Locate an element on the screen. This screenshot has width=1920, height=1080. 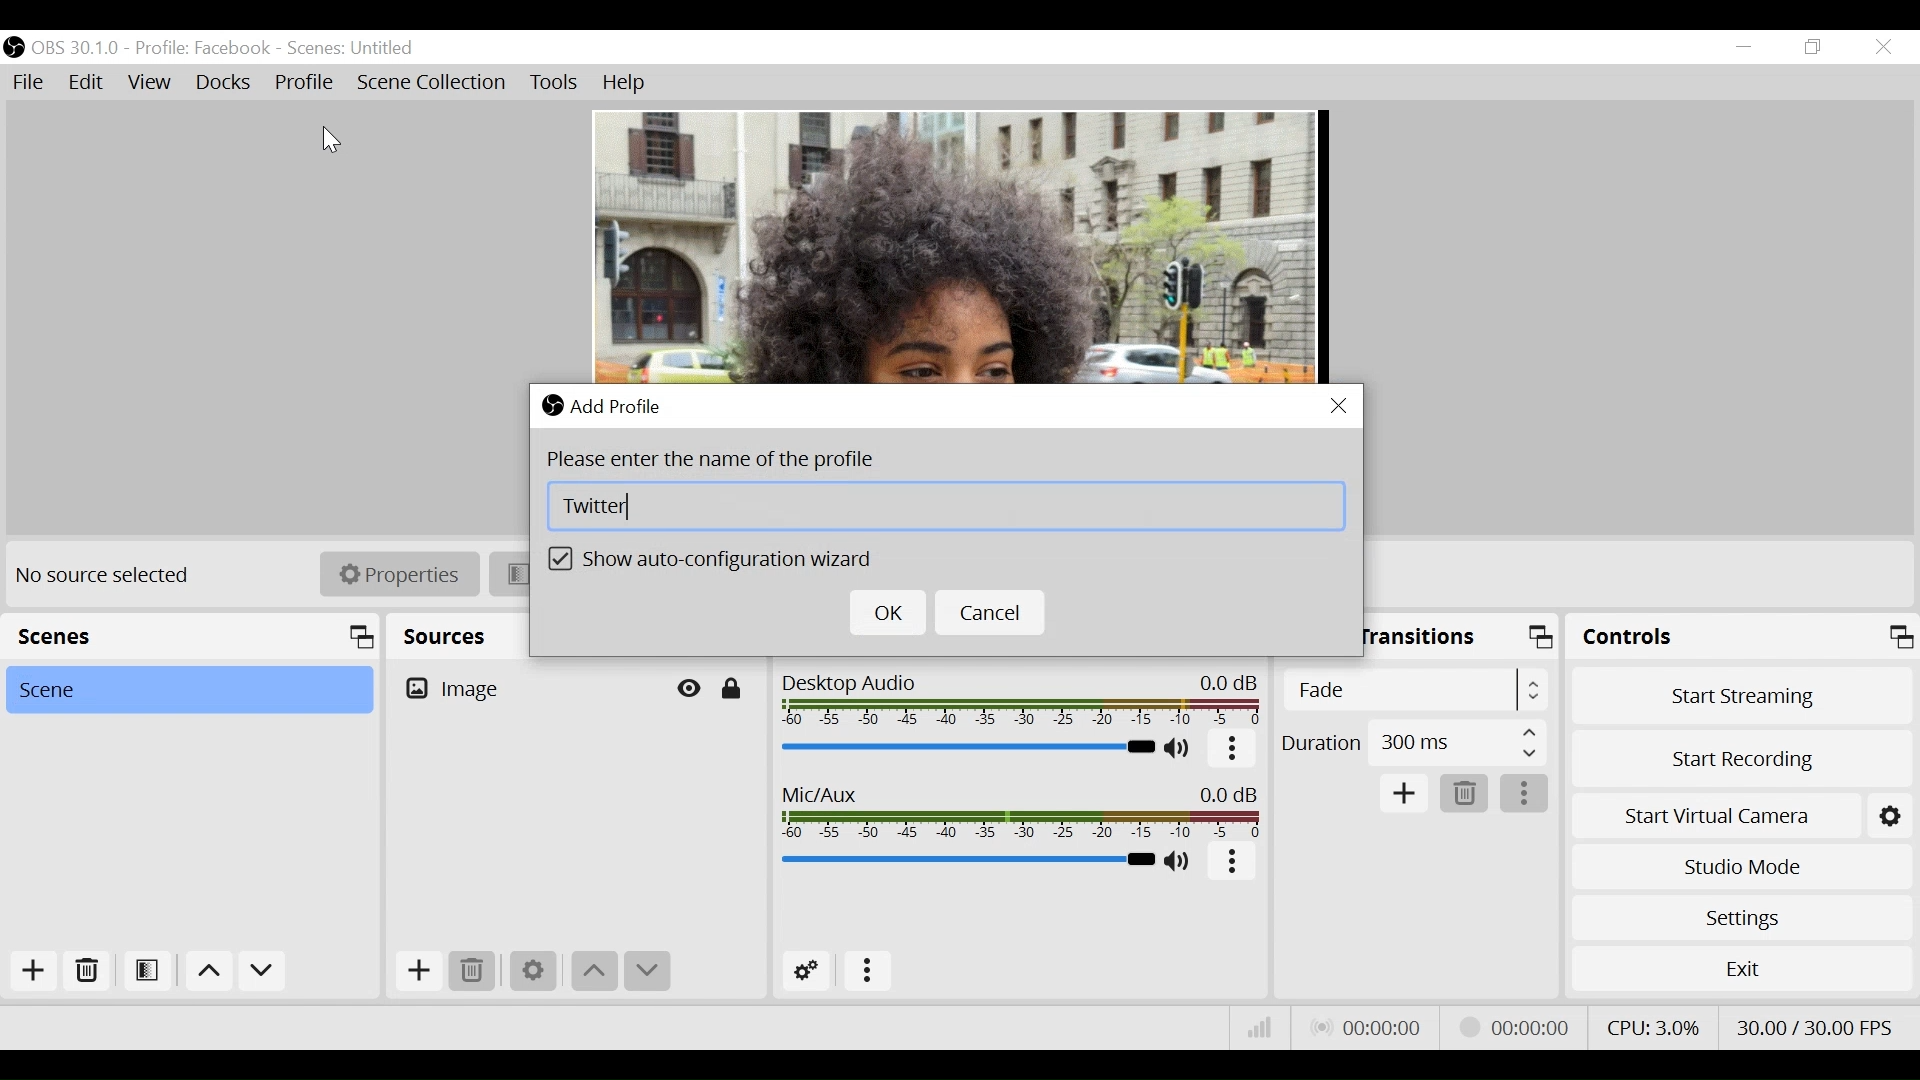
Open Scene Filter  is located at coordinates (143, 974).